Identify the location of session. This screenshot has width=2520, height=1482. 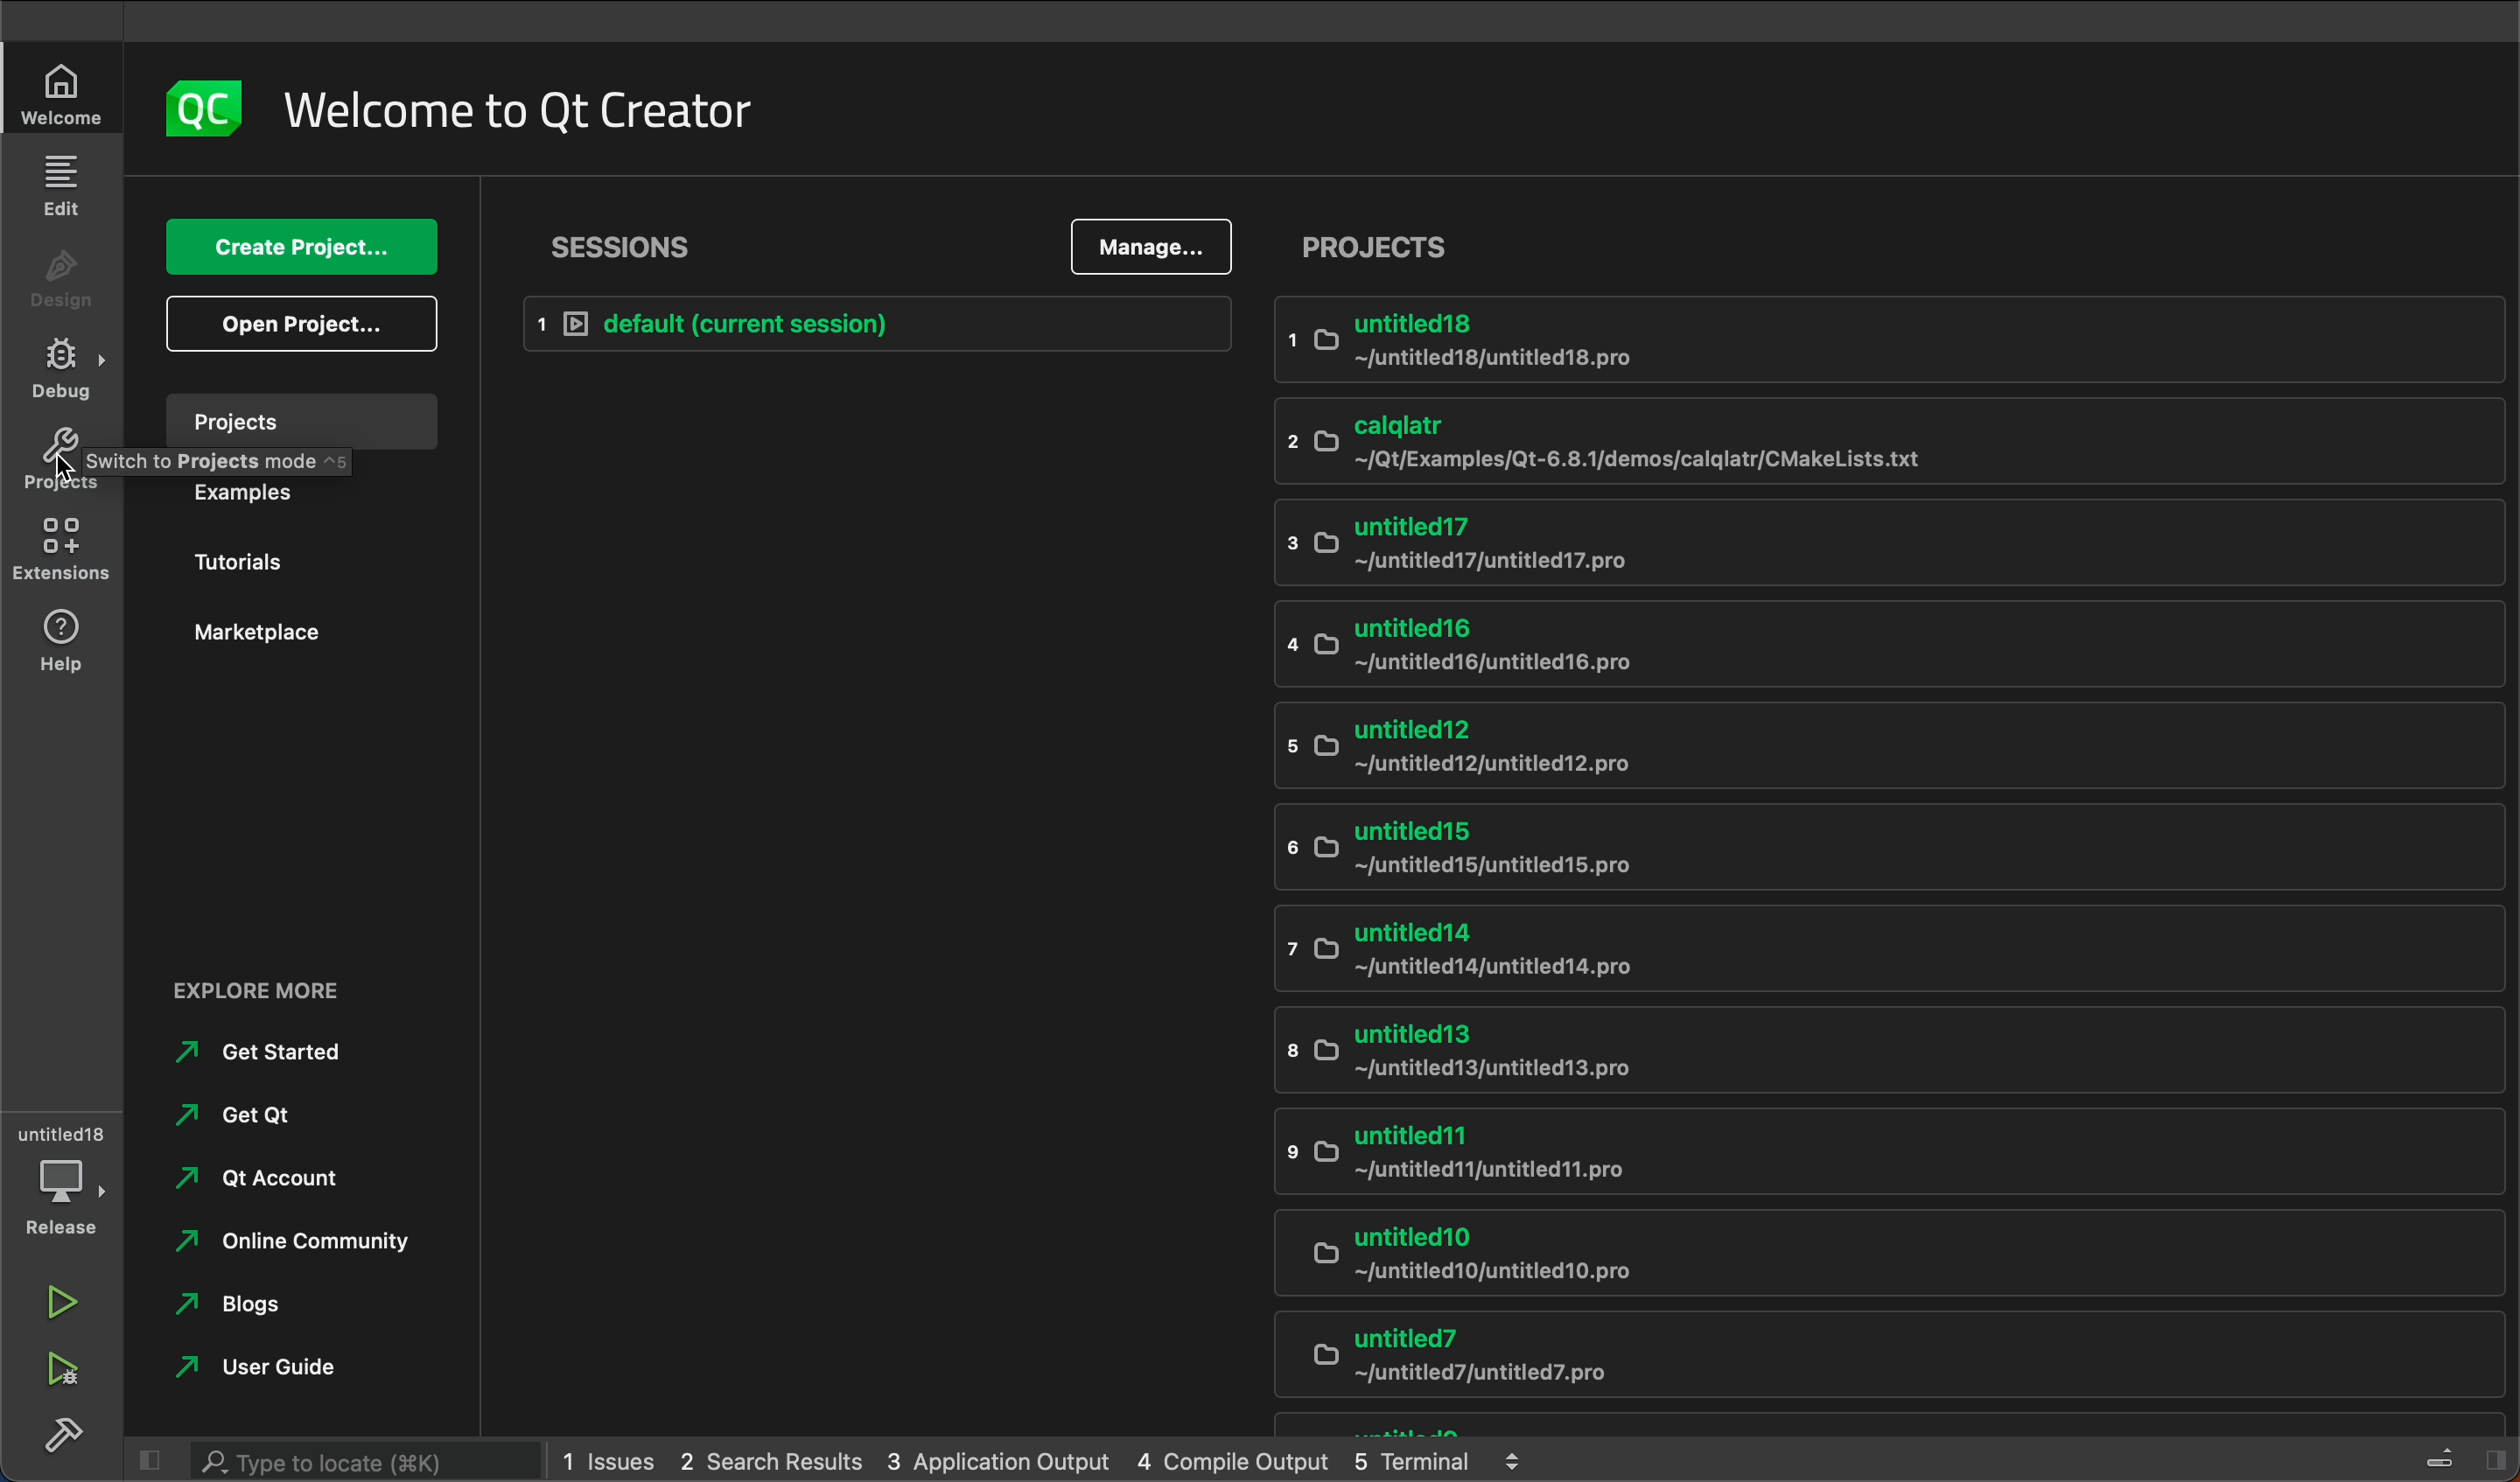
(634, 242).